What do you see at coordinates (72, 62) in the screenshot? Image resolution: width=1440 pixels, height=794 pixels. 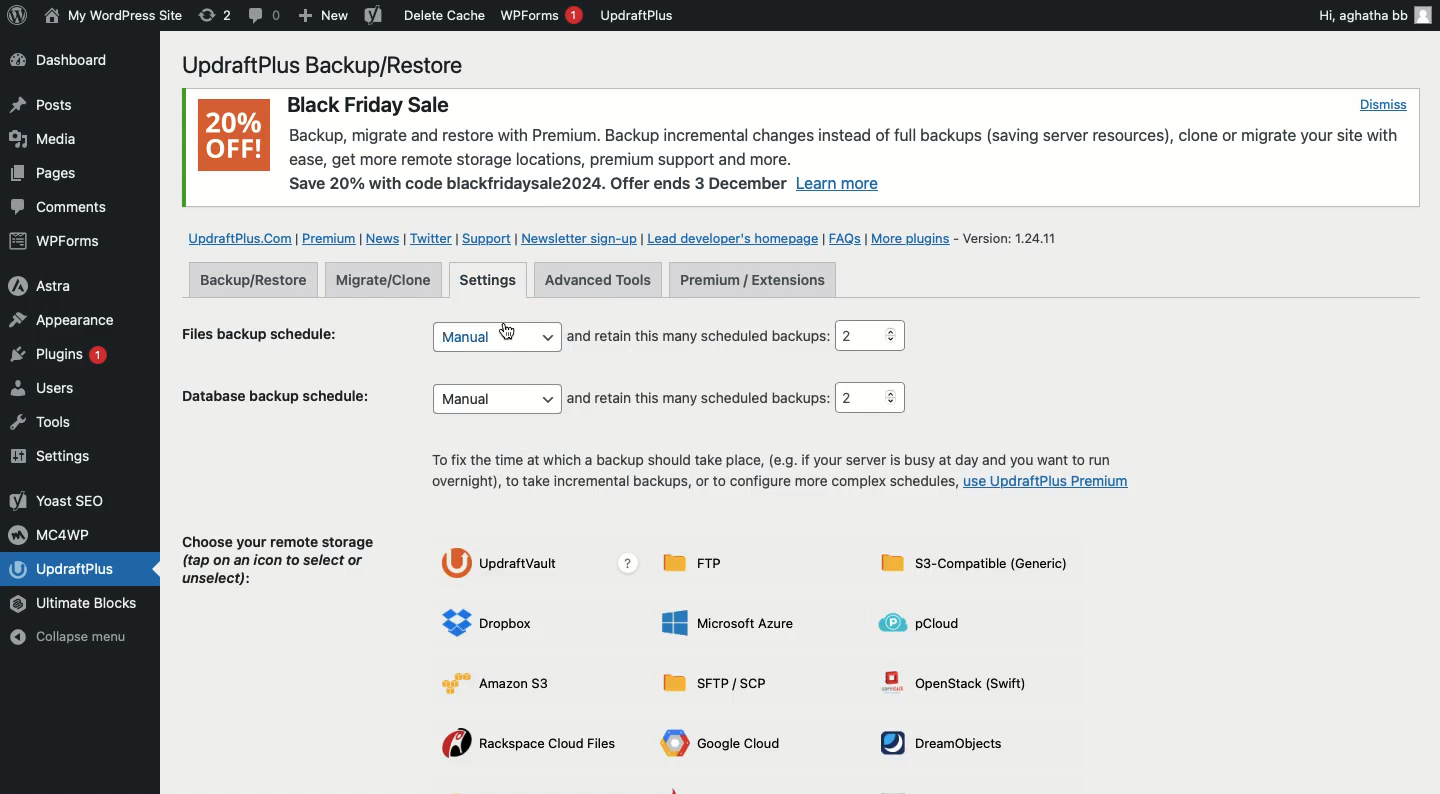 I see `Dashboard` at bounding box center [72, 62].